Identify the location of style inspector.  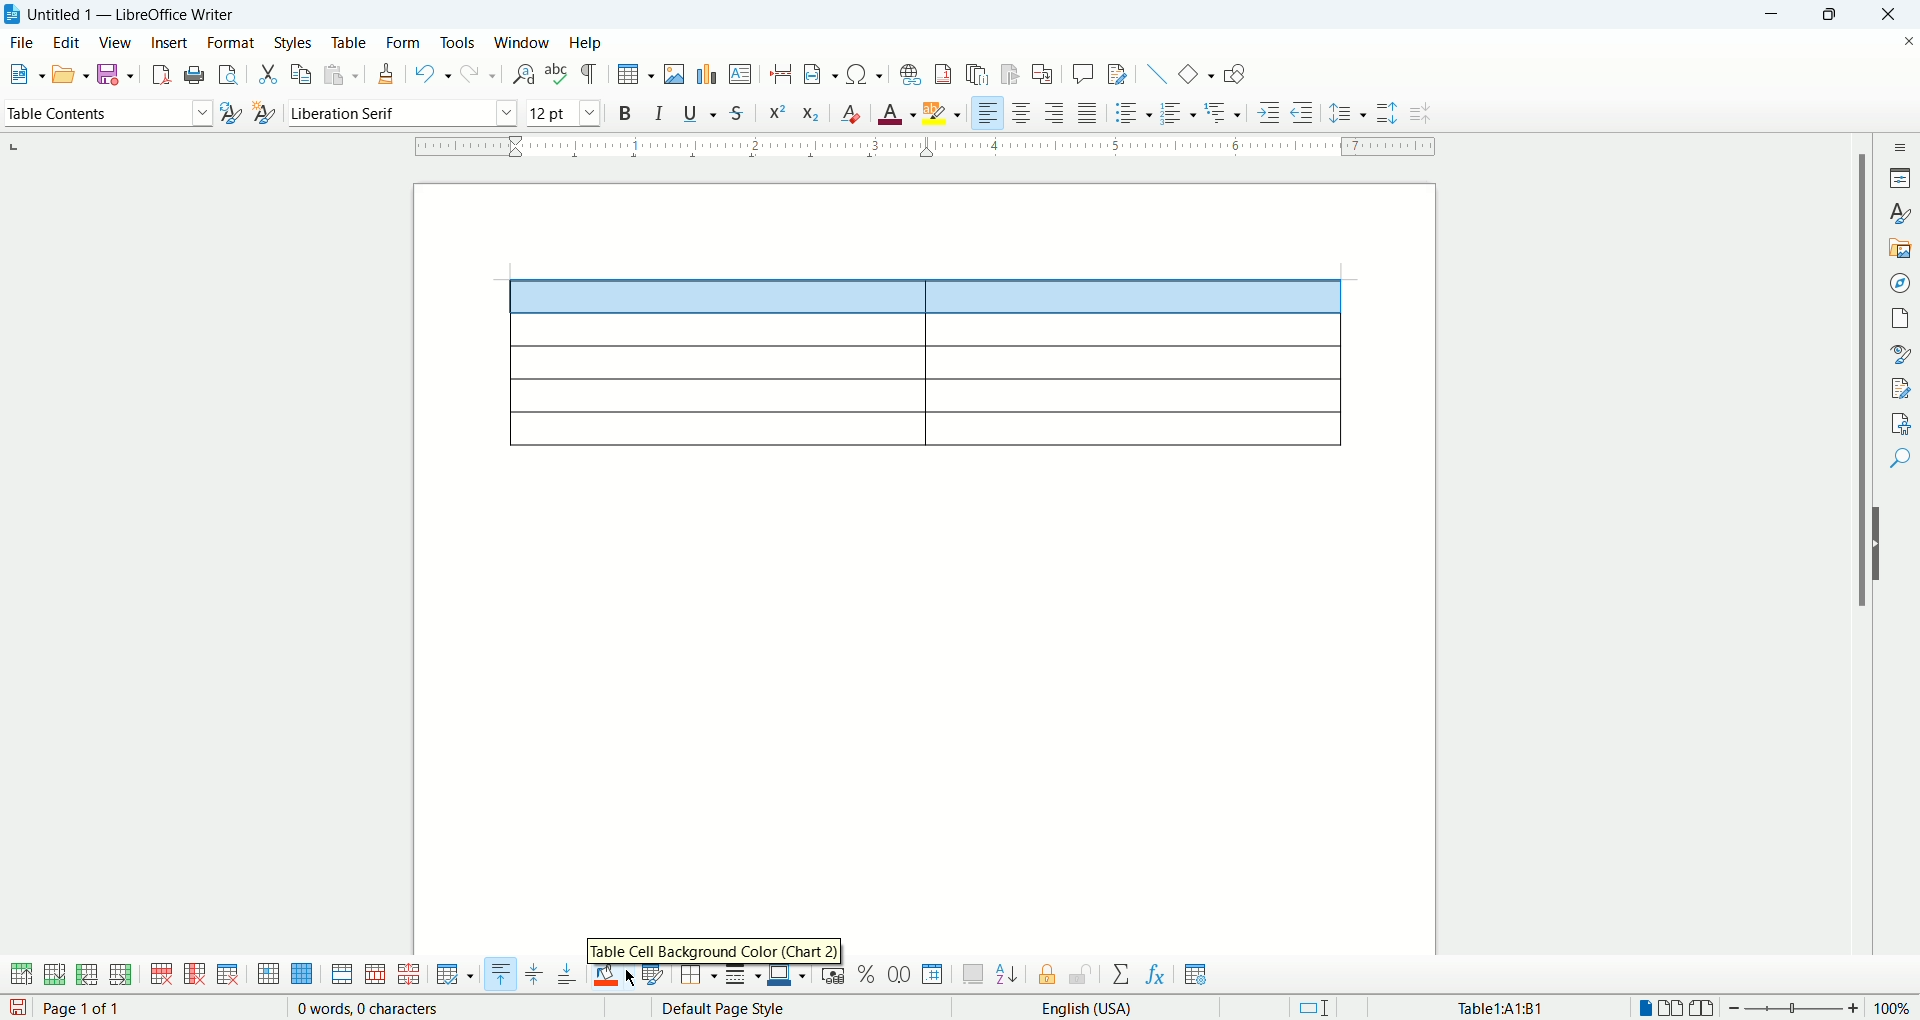
(1900, 353).